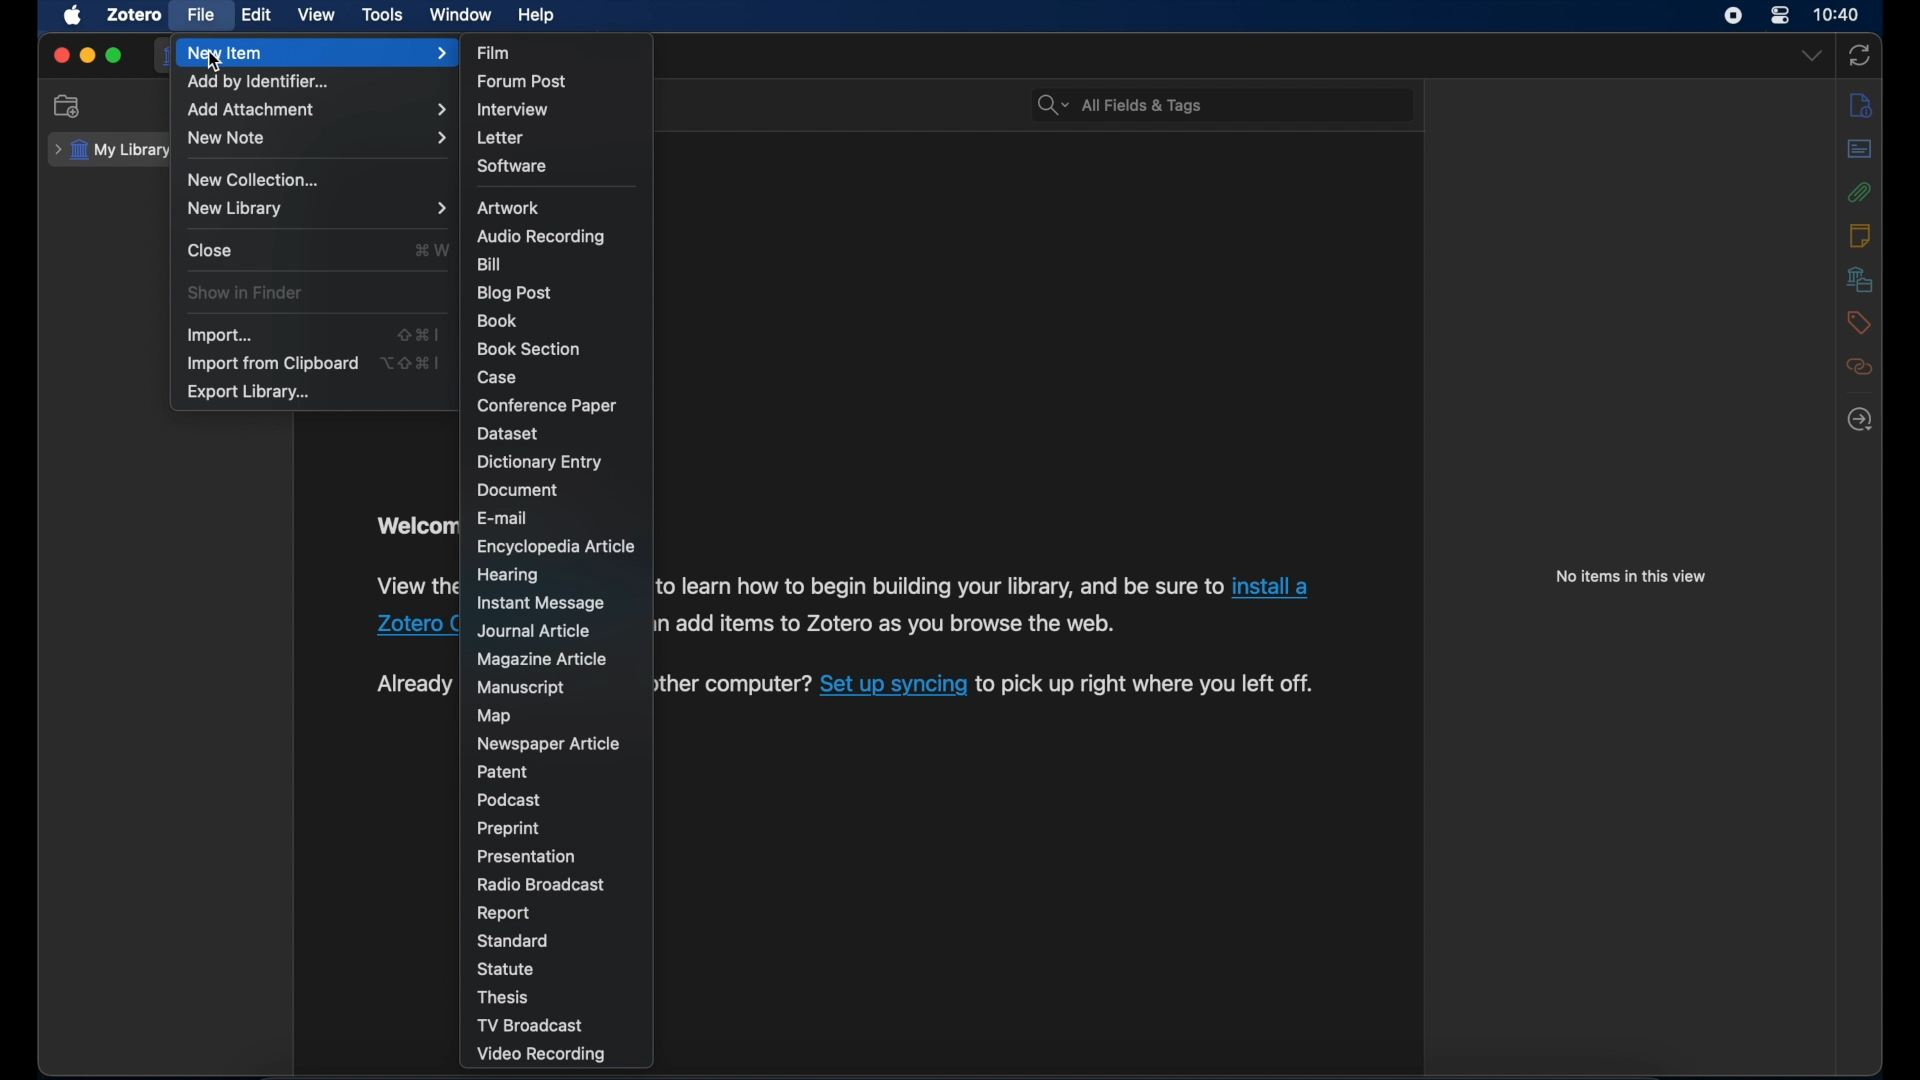 The image size is (1920, 1080). Describe the element at coordinates (383, 15) in the screenshot. I see `tools` at that location.